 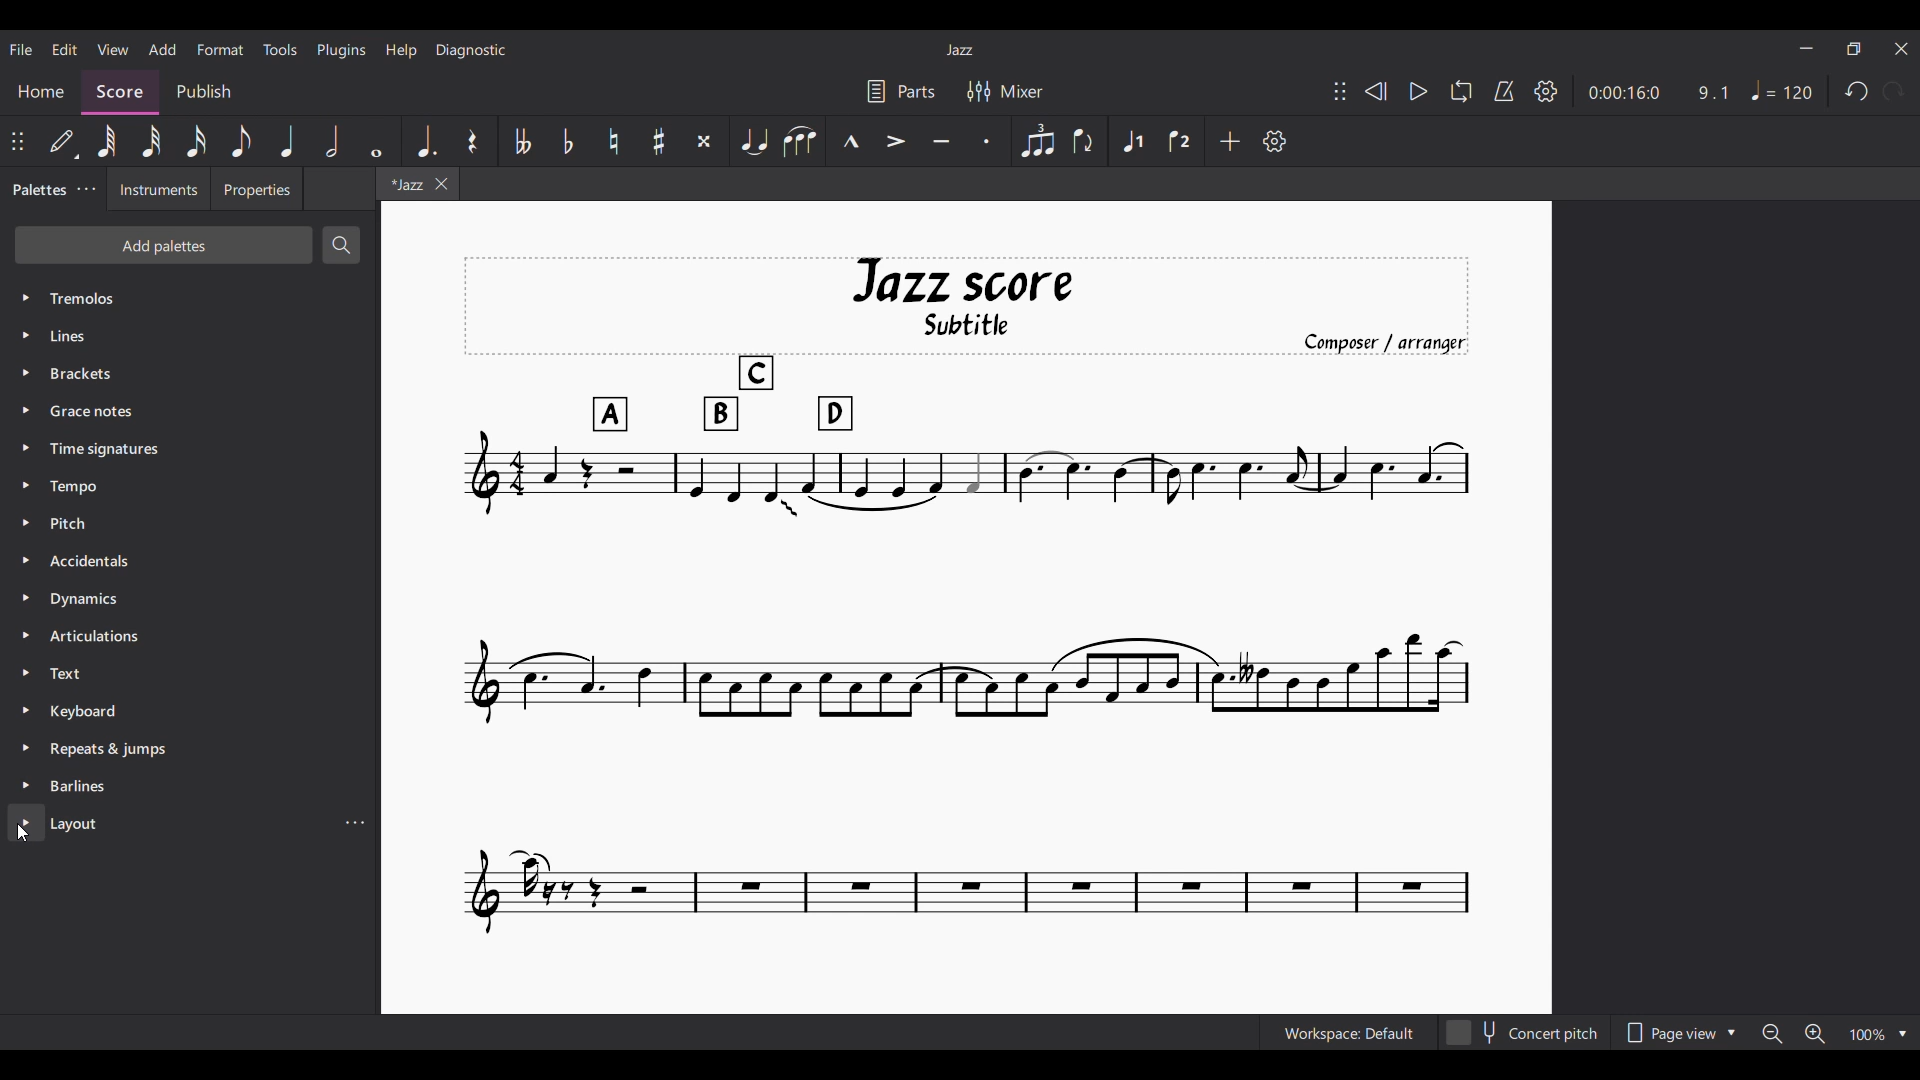 I want to click on Default, so click(x=61, y=141).